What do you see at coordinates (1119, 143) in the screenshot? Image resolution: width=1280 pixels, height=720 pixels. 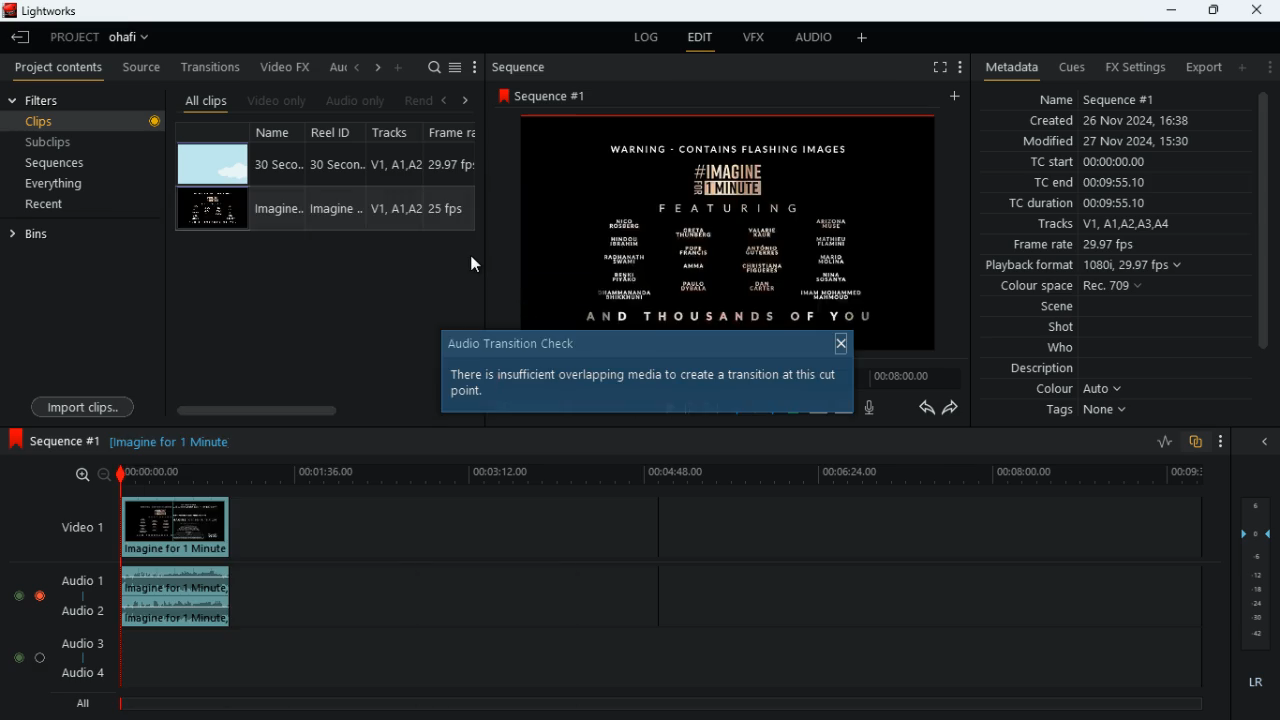 I see `modified` at bounding box center [1119, 143].